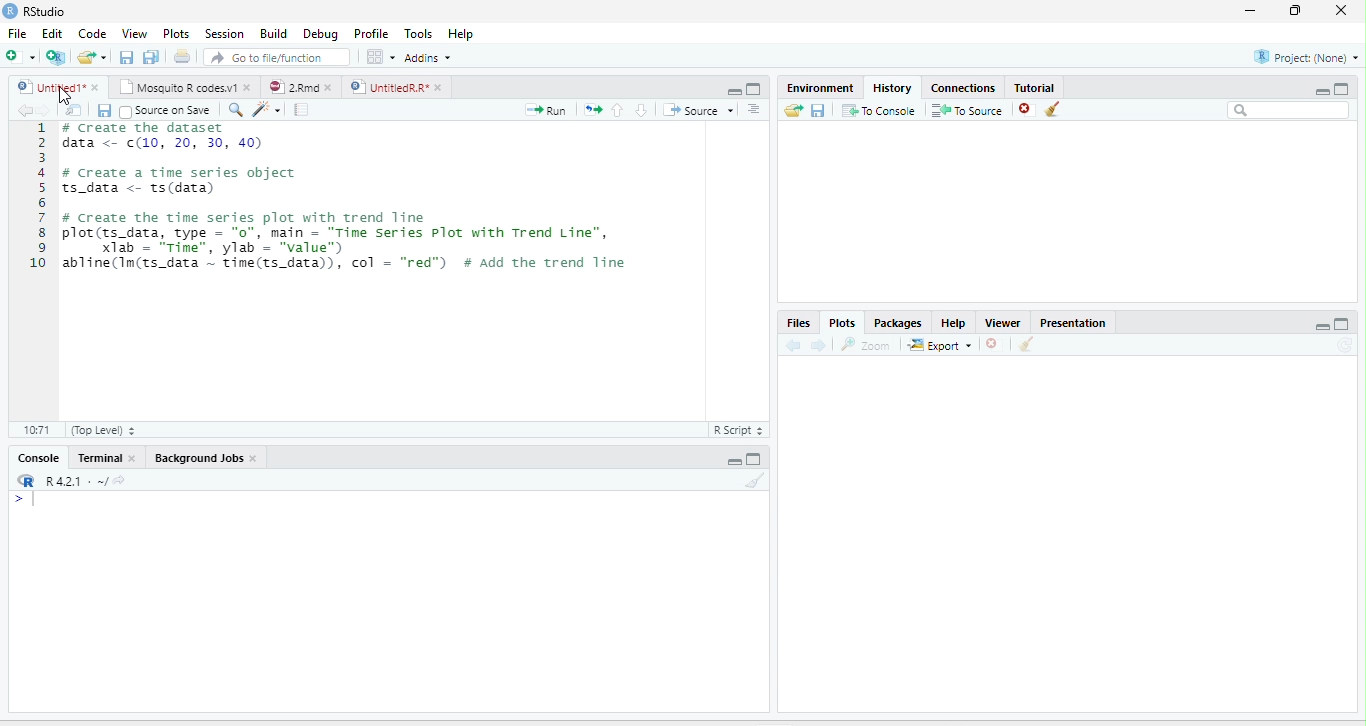  What do you see at coordinates (133, 33) in the screenshot?
I see `View` at bounding box center [133, 33].